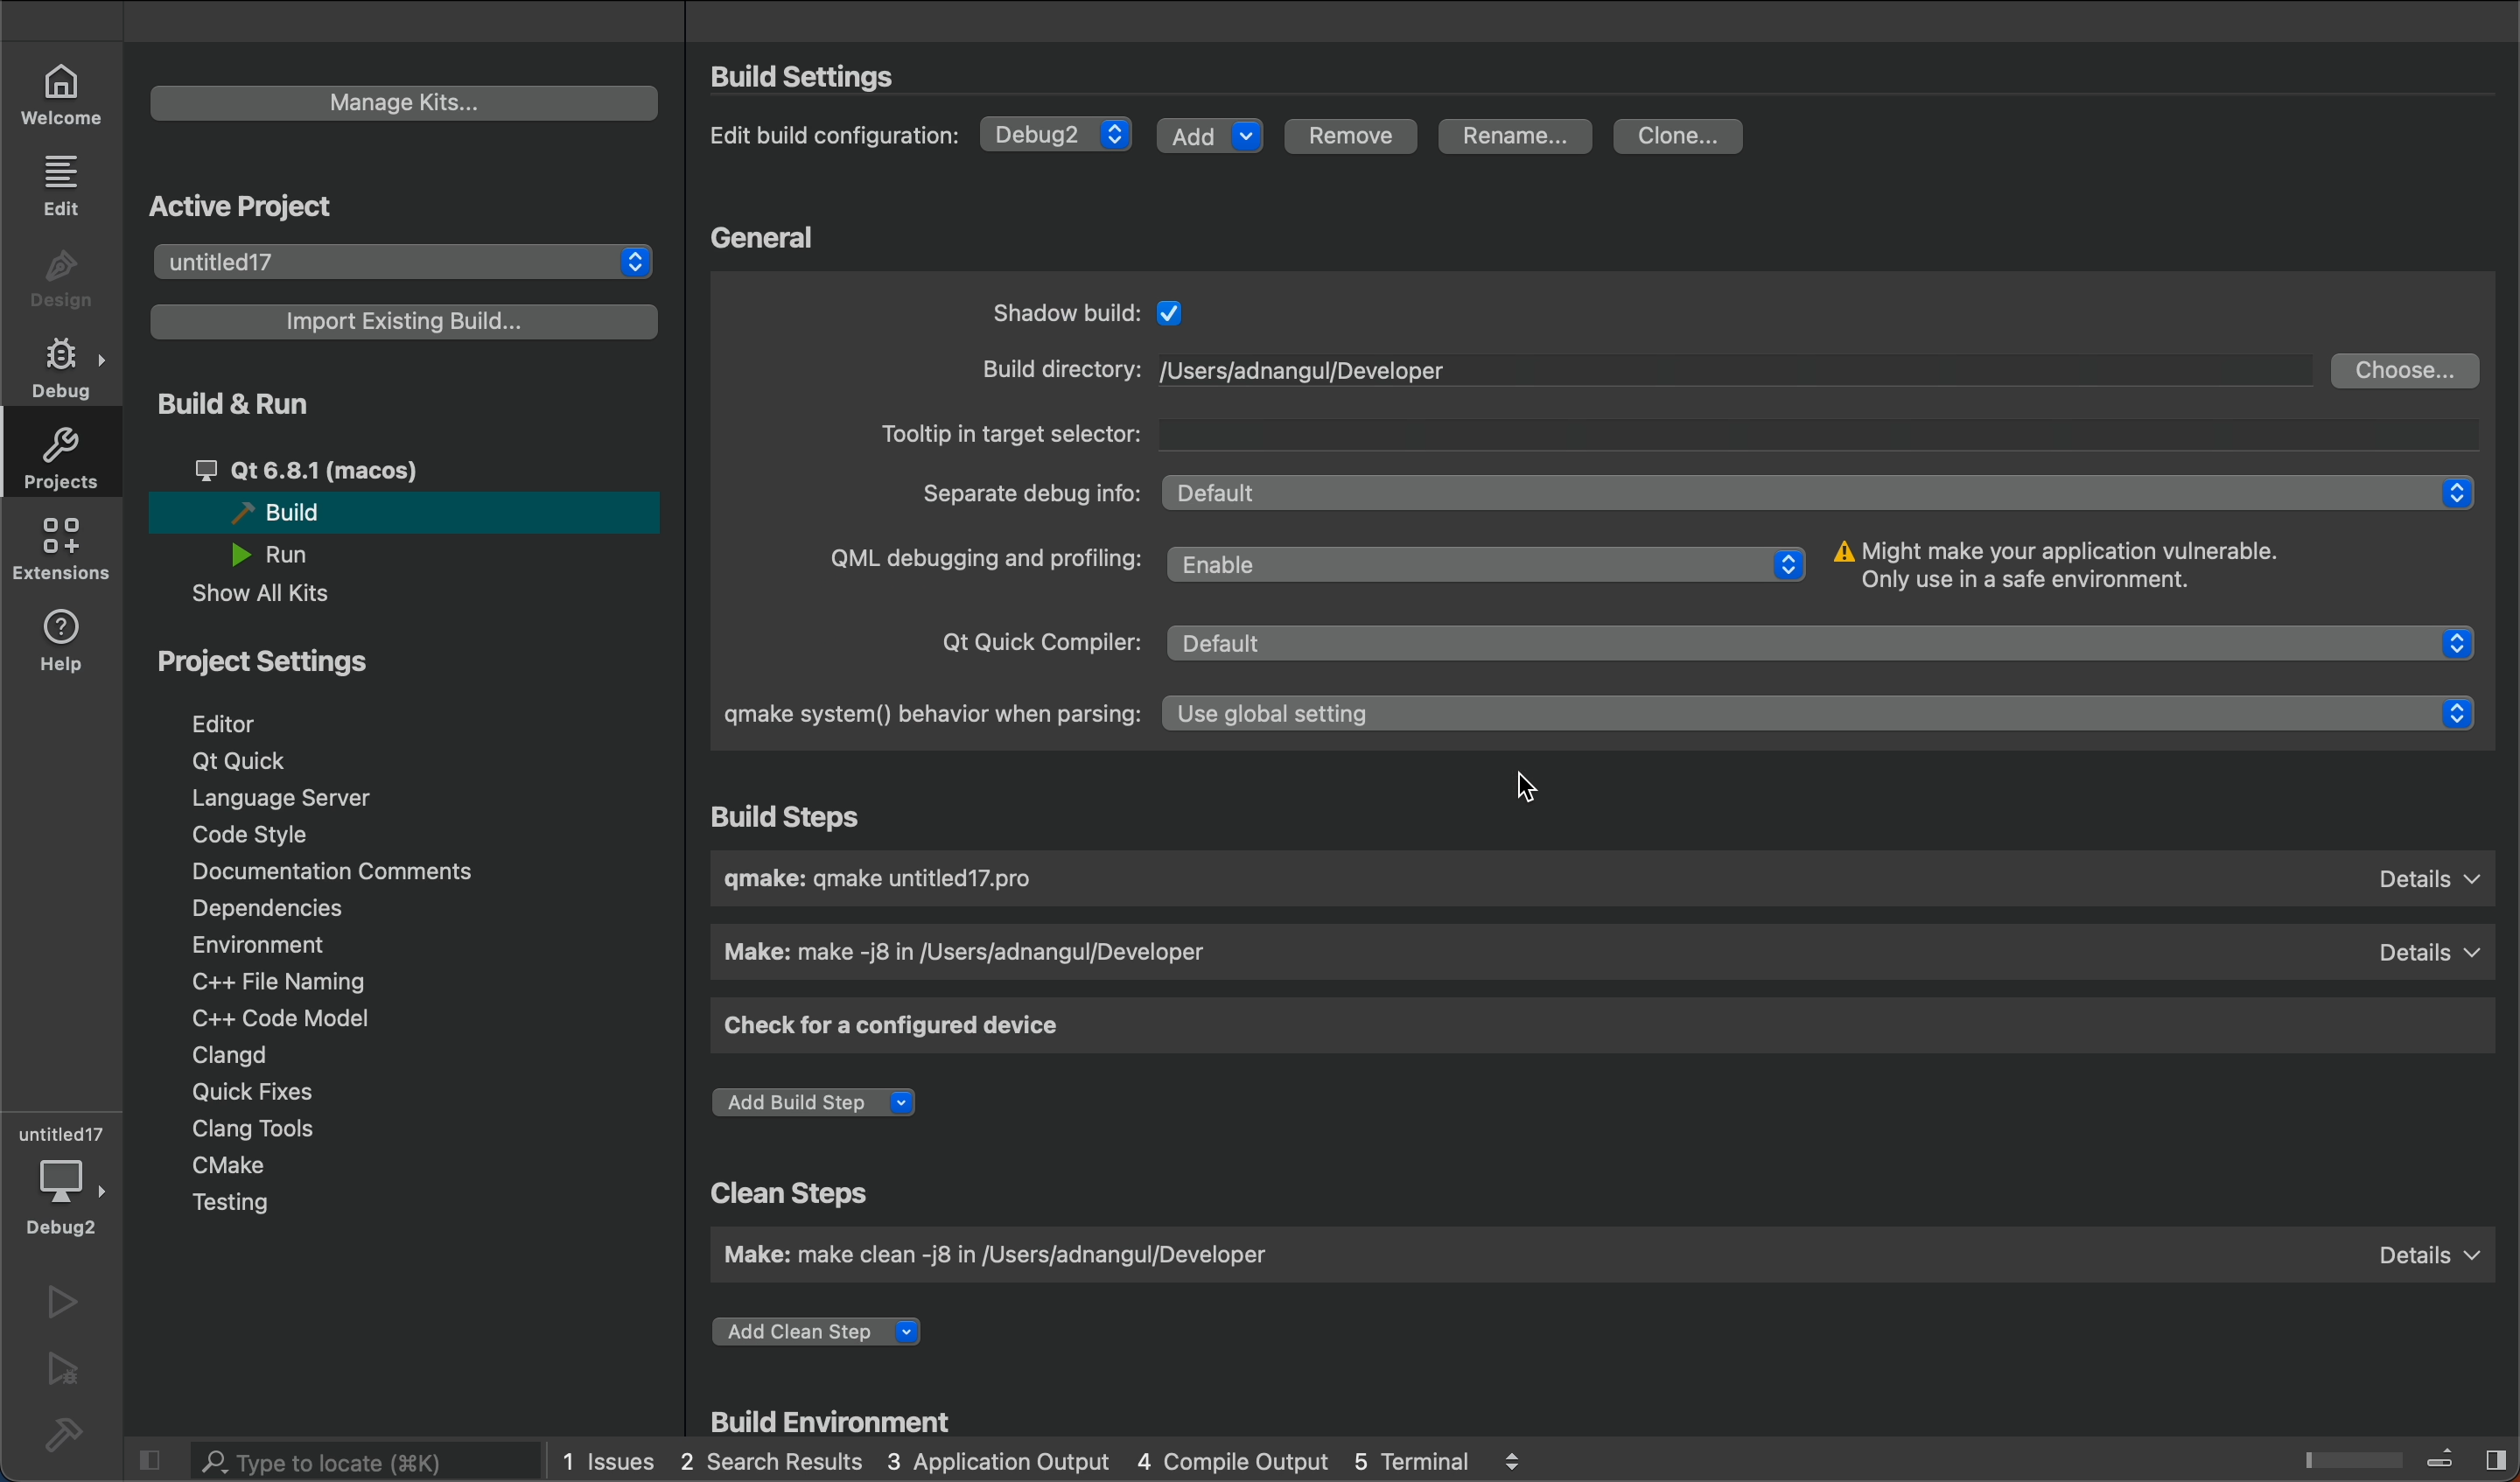 The height and width of the screenshot is (1482, 2520). I want to click on tootlp, so click(1013, 434).